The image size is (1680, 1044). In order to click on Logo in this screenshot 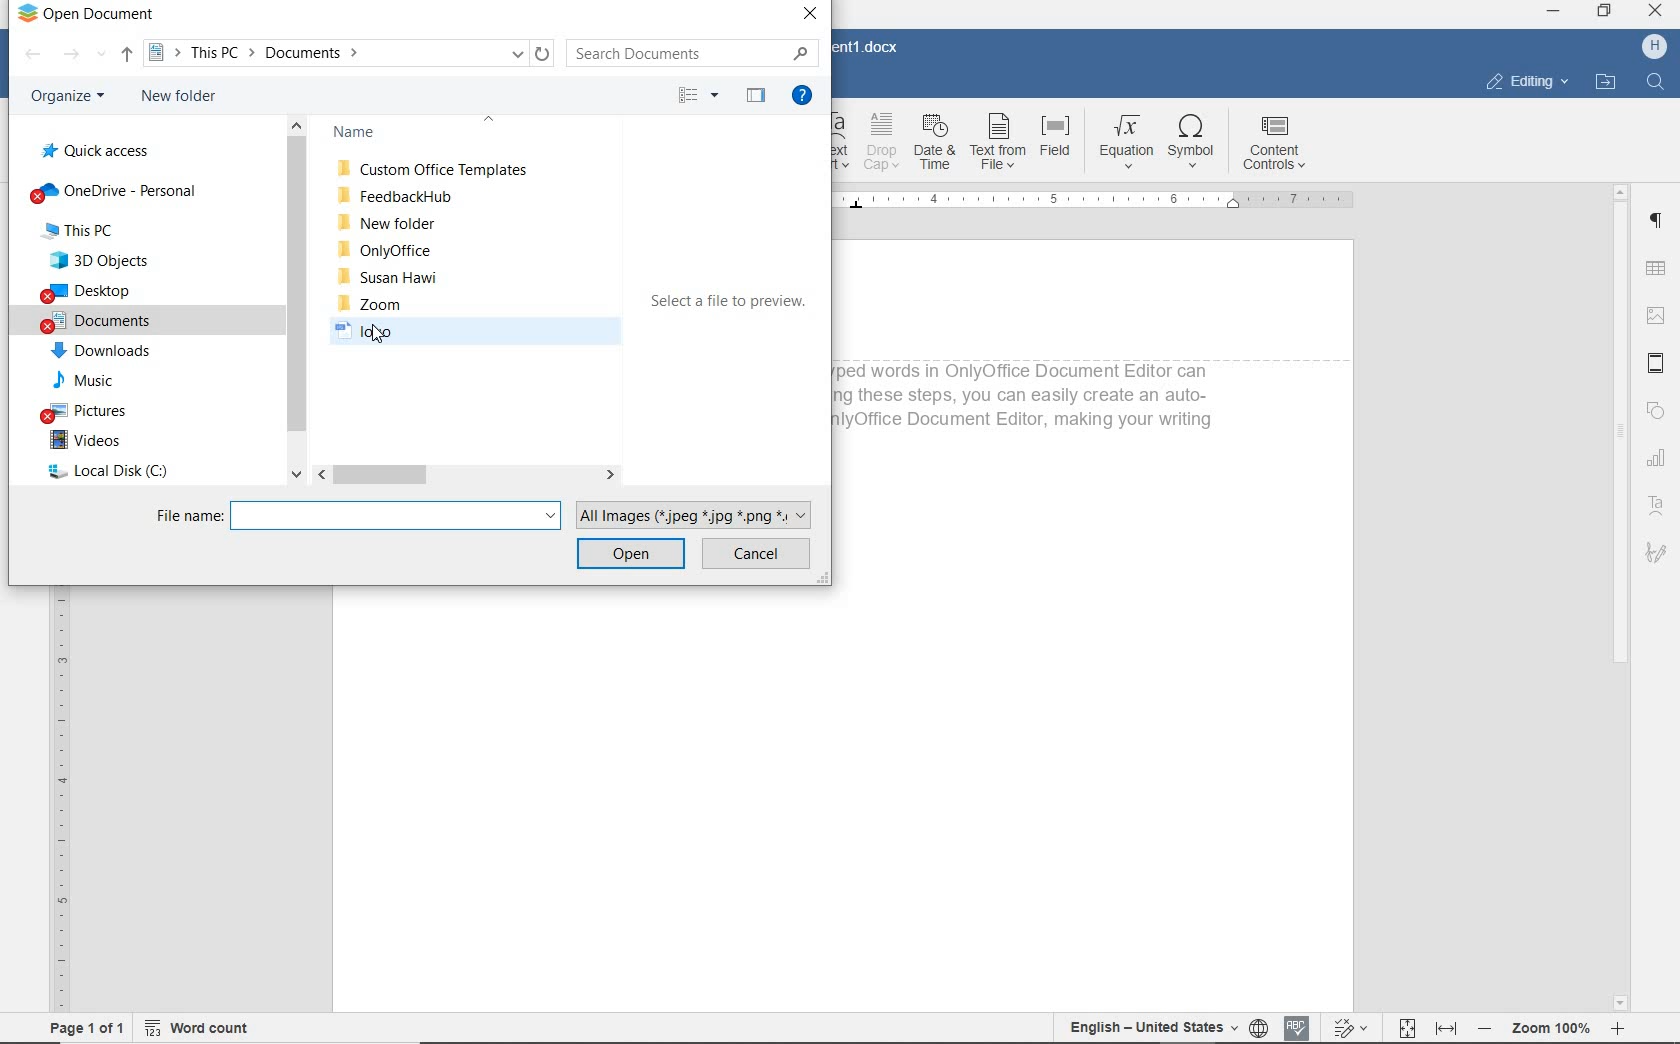, I will do `click(388, 333)`.